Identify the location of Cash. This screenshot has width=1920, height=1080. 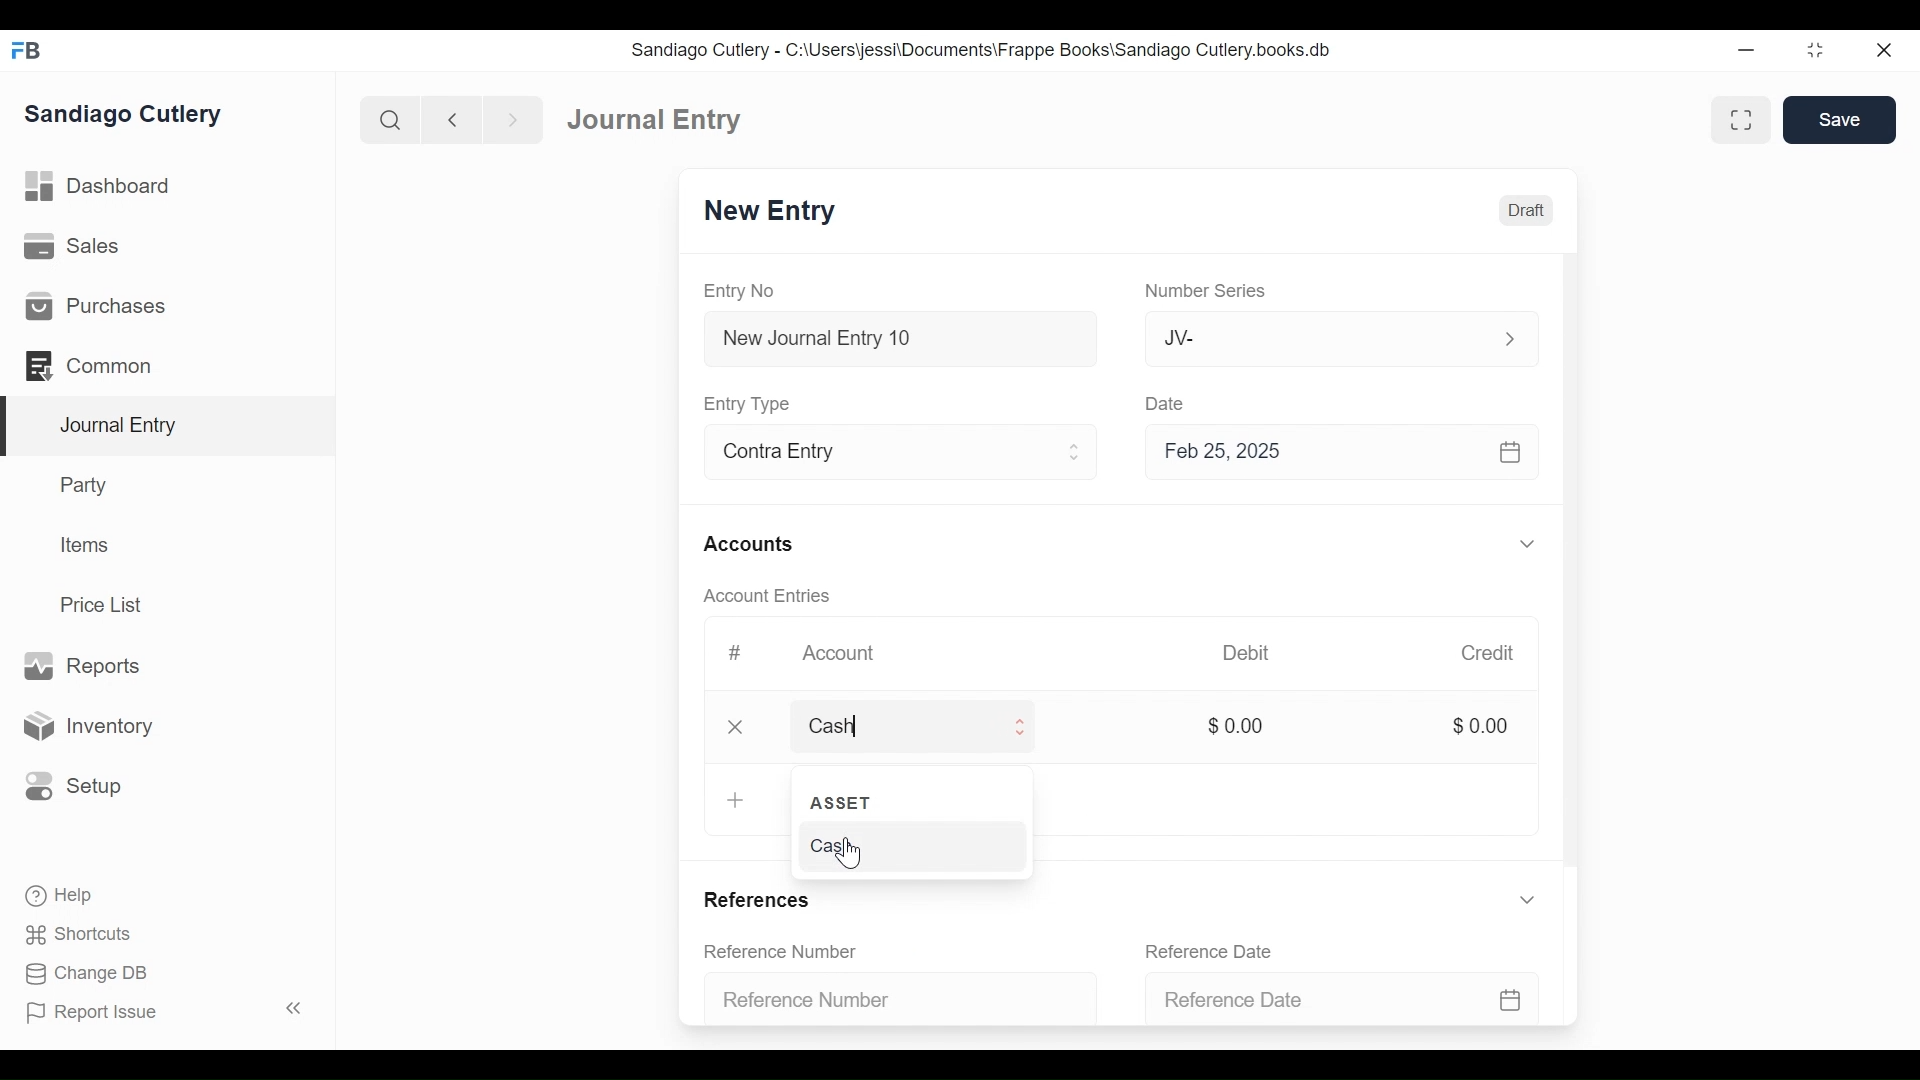
(891, 725).